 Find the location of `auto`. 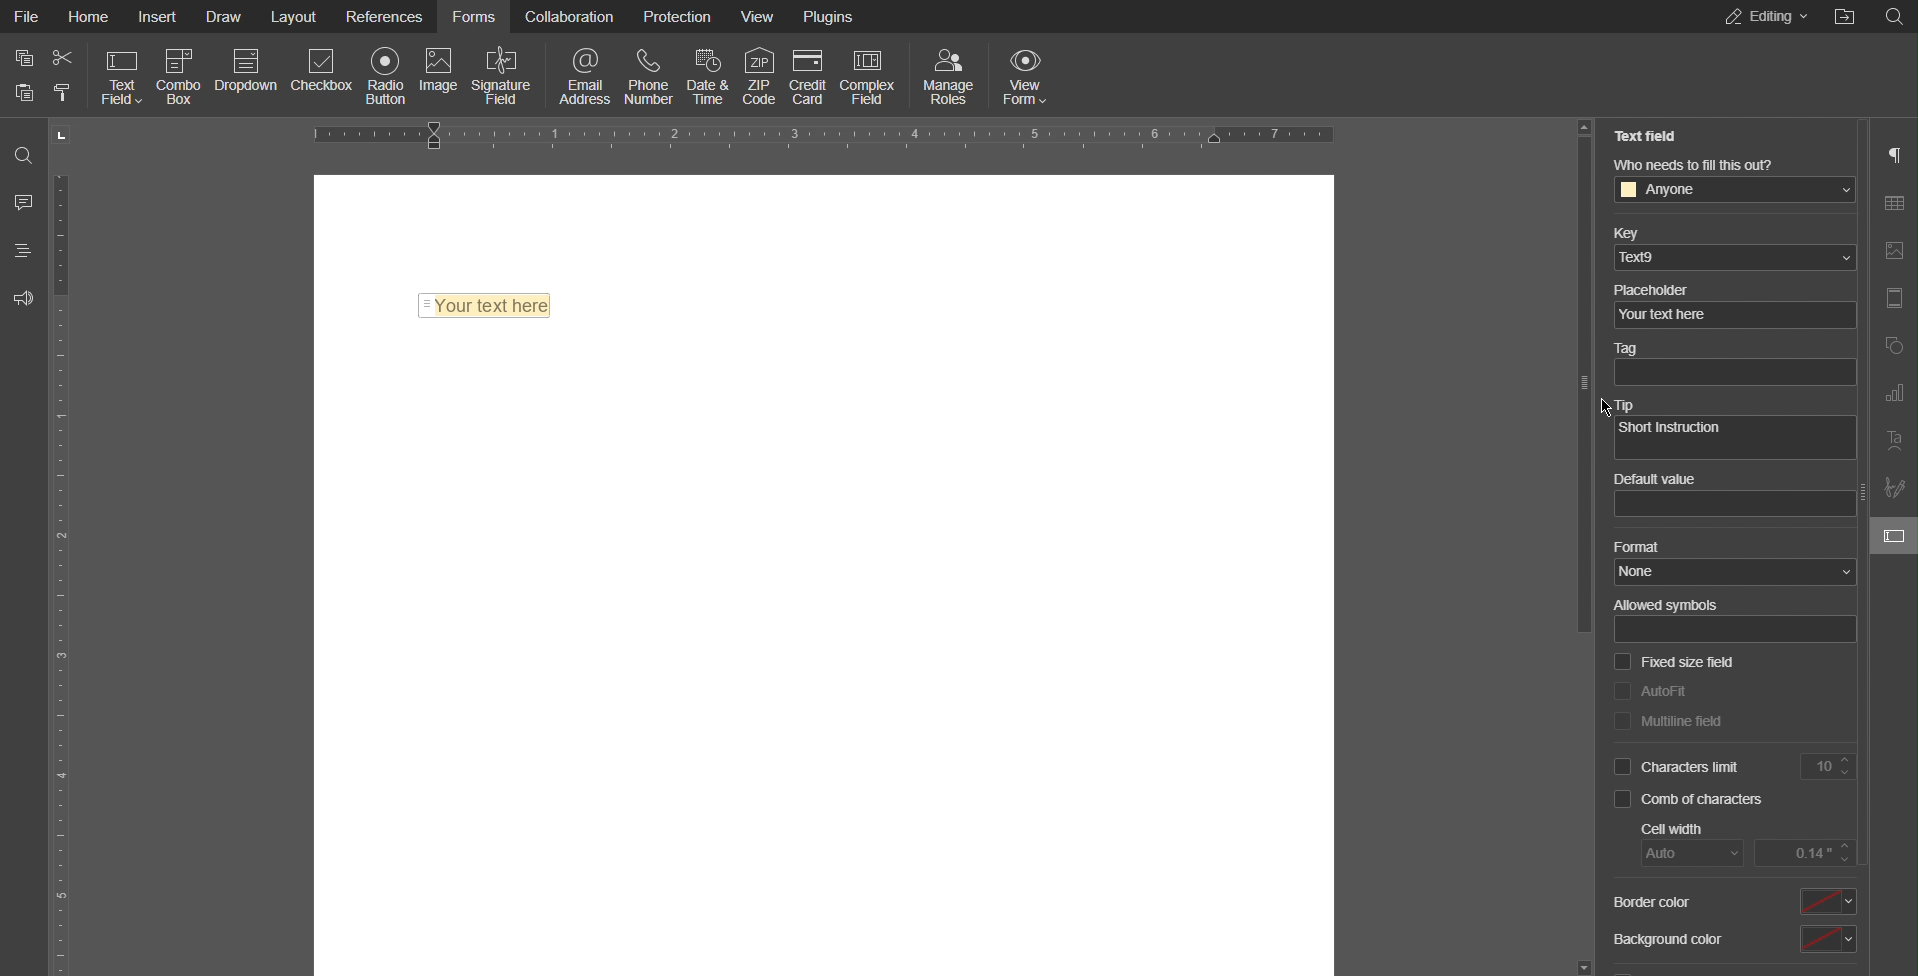

auto is located at coordinates (1697, 853).